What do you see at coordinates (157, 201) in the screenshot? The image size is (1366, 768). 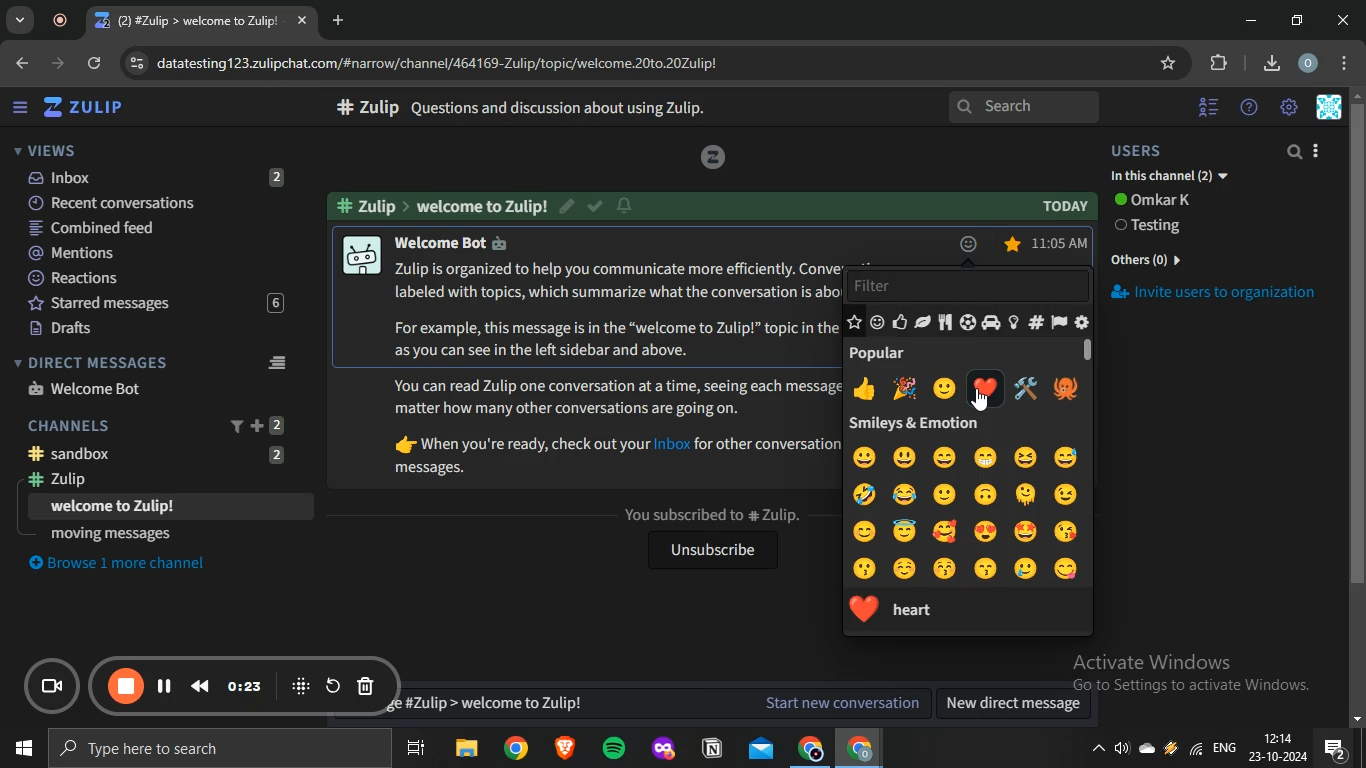 I see `recent conversations` at bounding box center [157, 201].